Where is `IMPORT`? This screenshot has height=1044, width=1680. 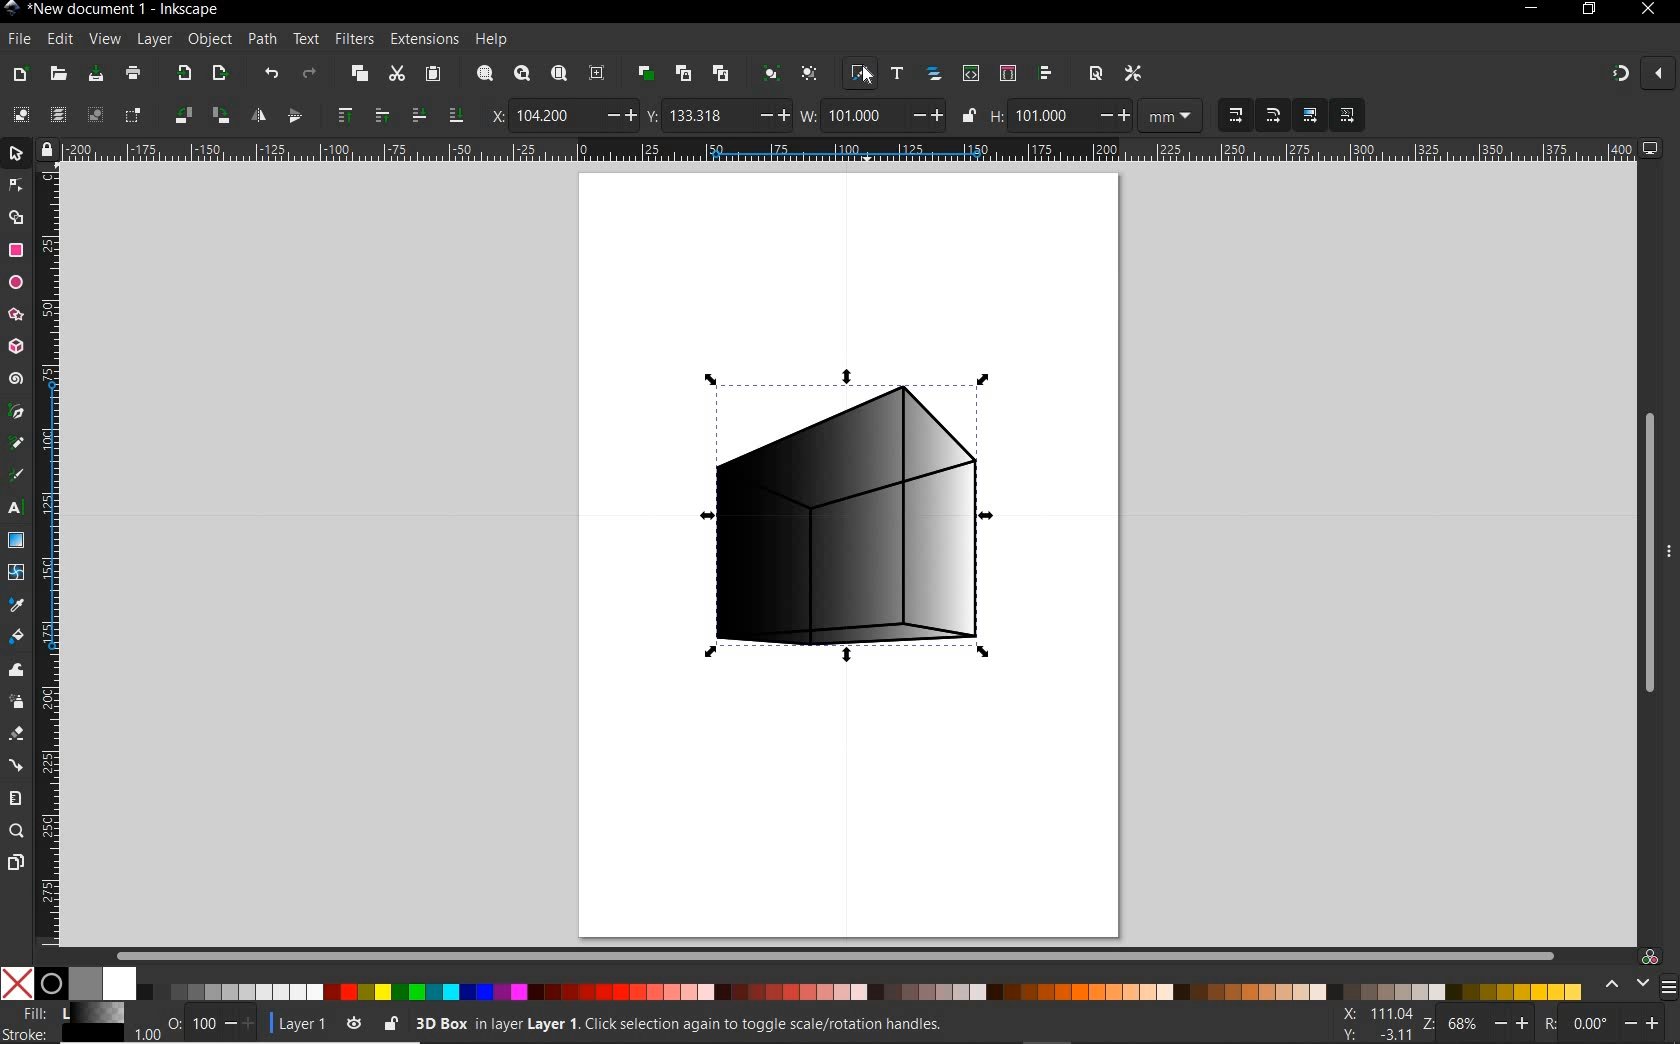 IMPORT is located at coordinates (183, 72).